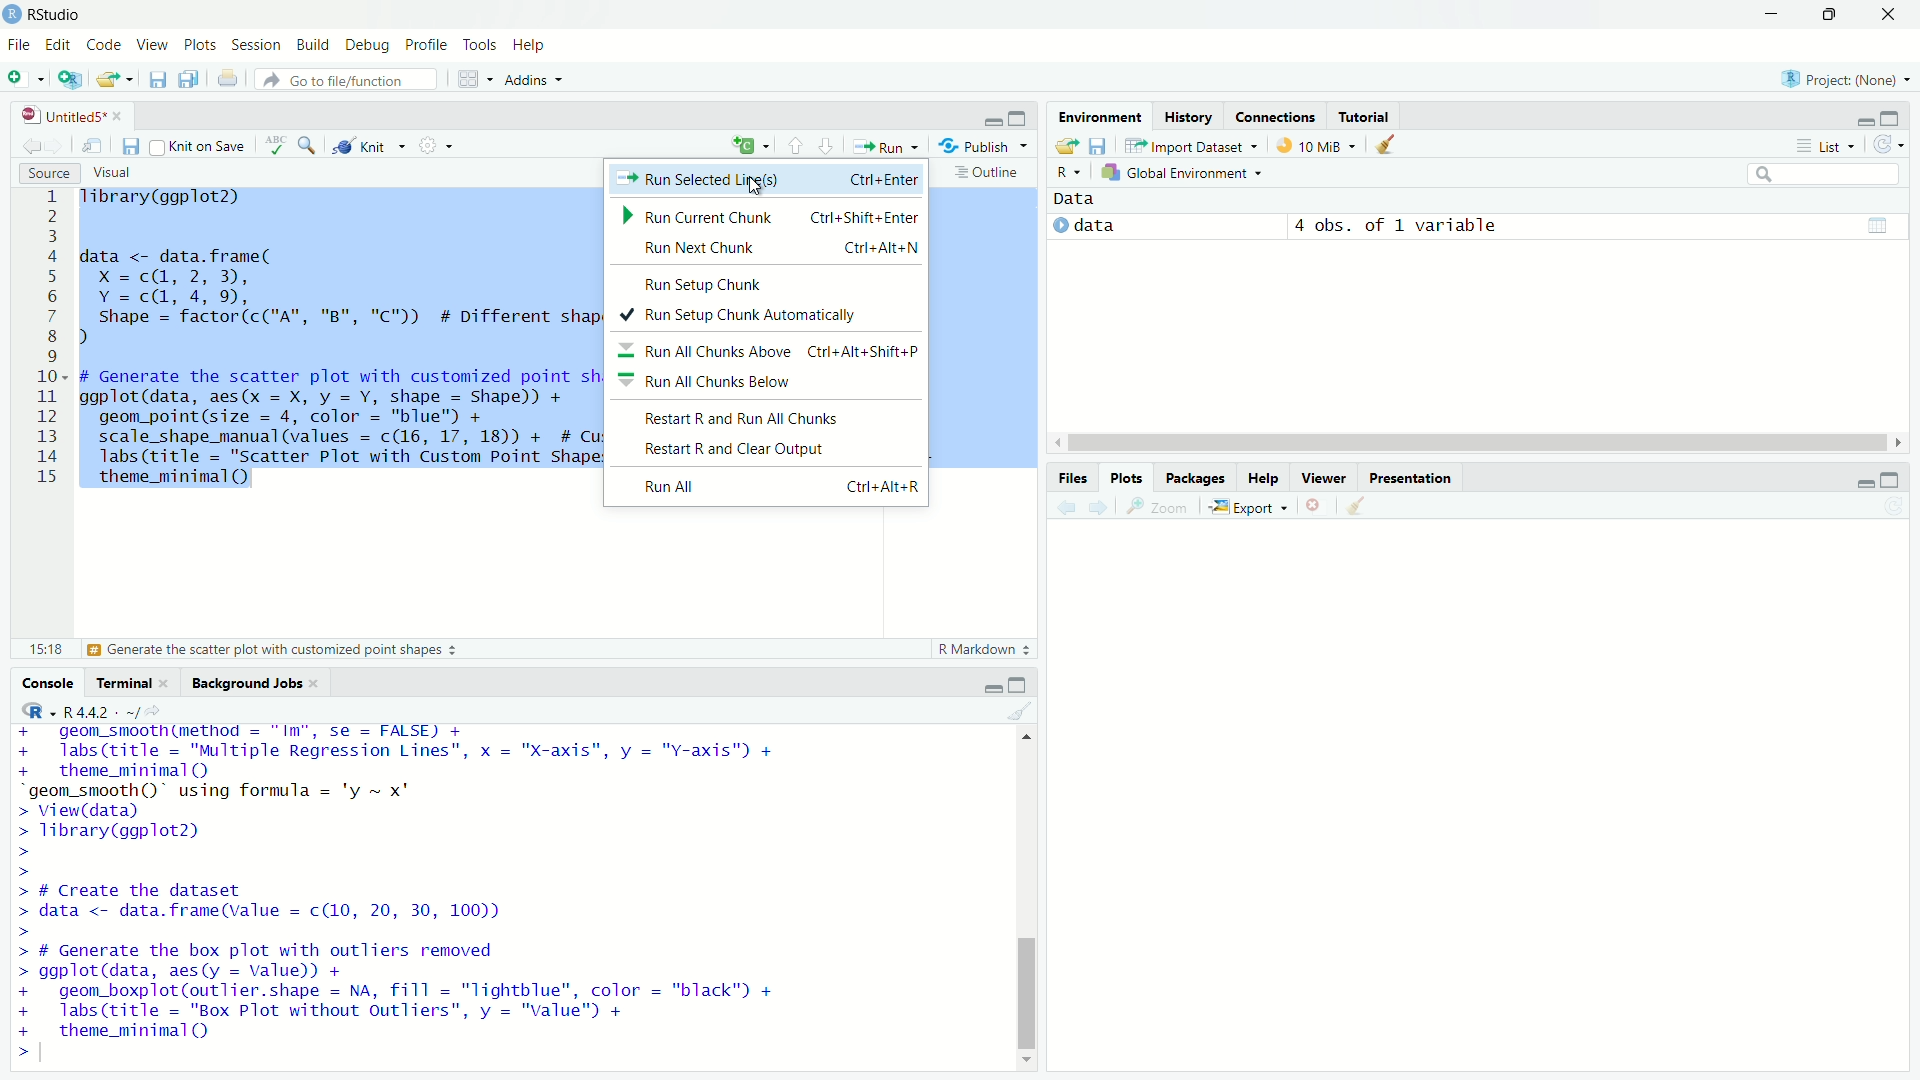 The image size is (1920, 1080). Describe the element at coordinates (94, 145) in the screenshot. I see `Show in new window` at that location.